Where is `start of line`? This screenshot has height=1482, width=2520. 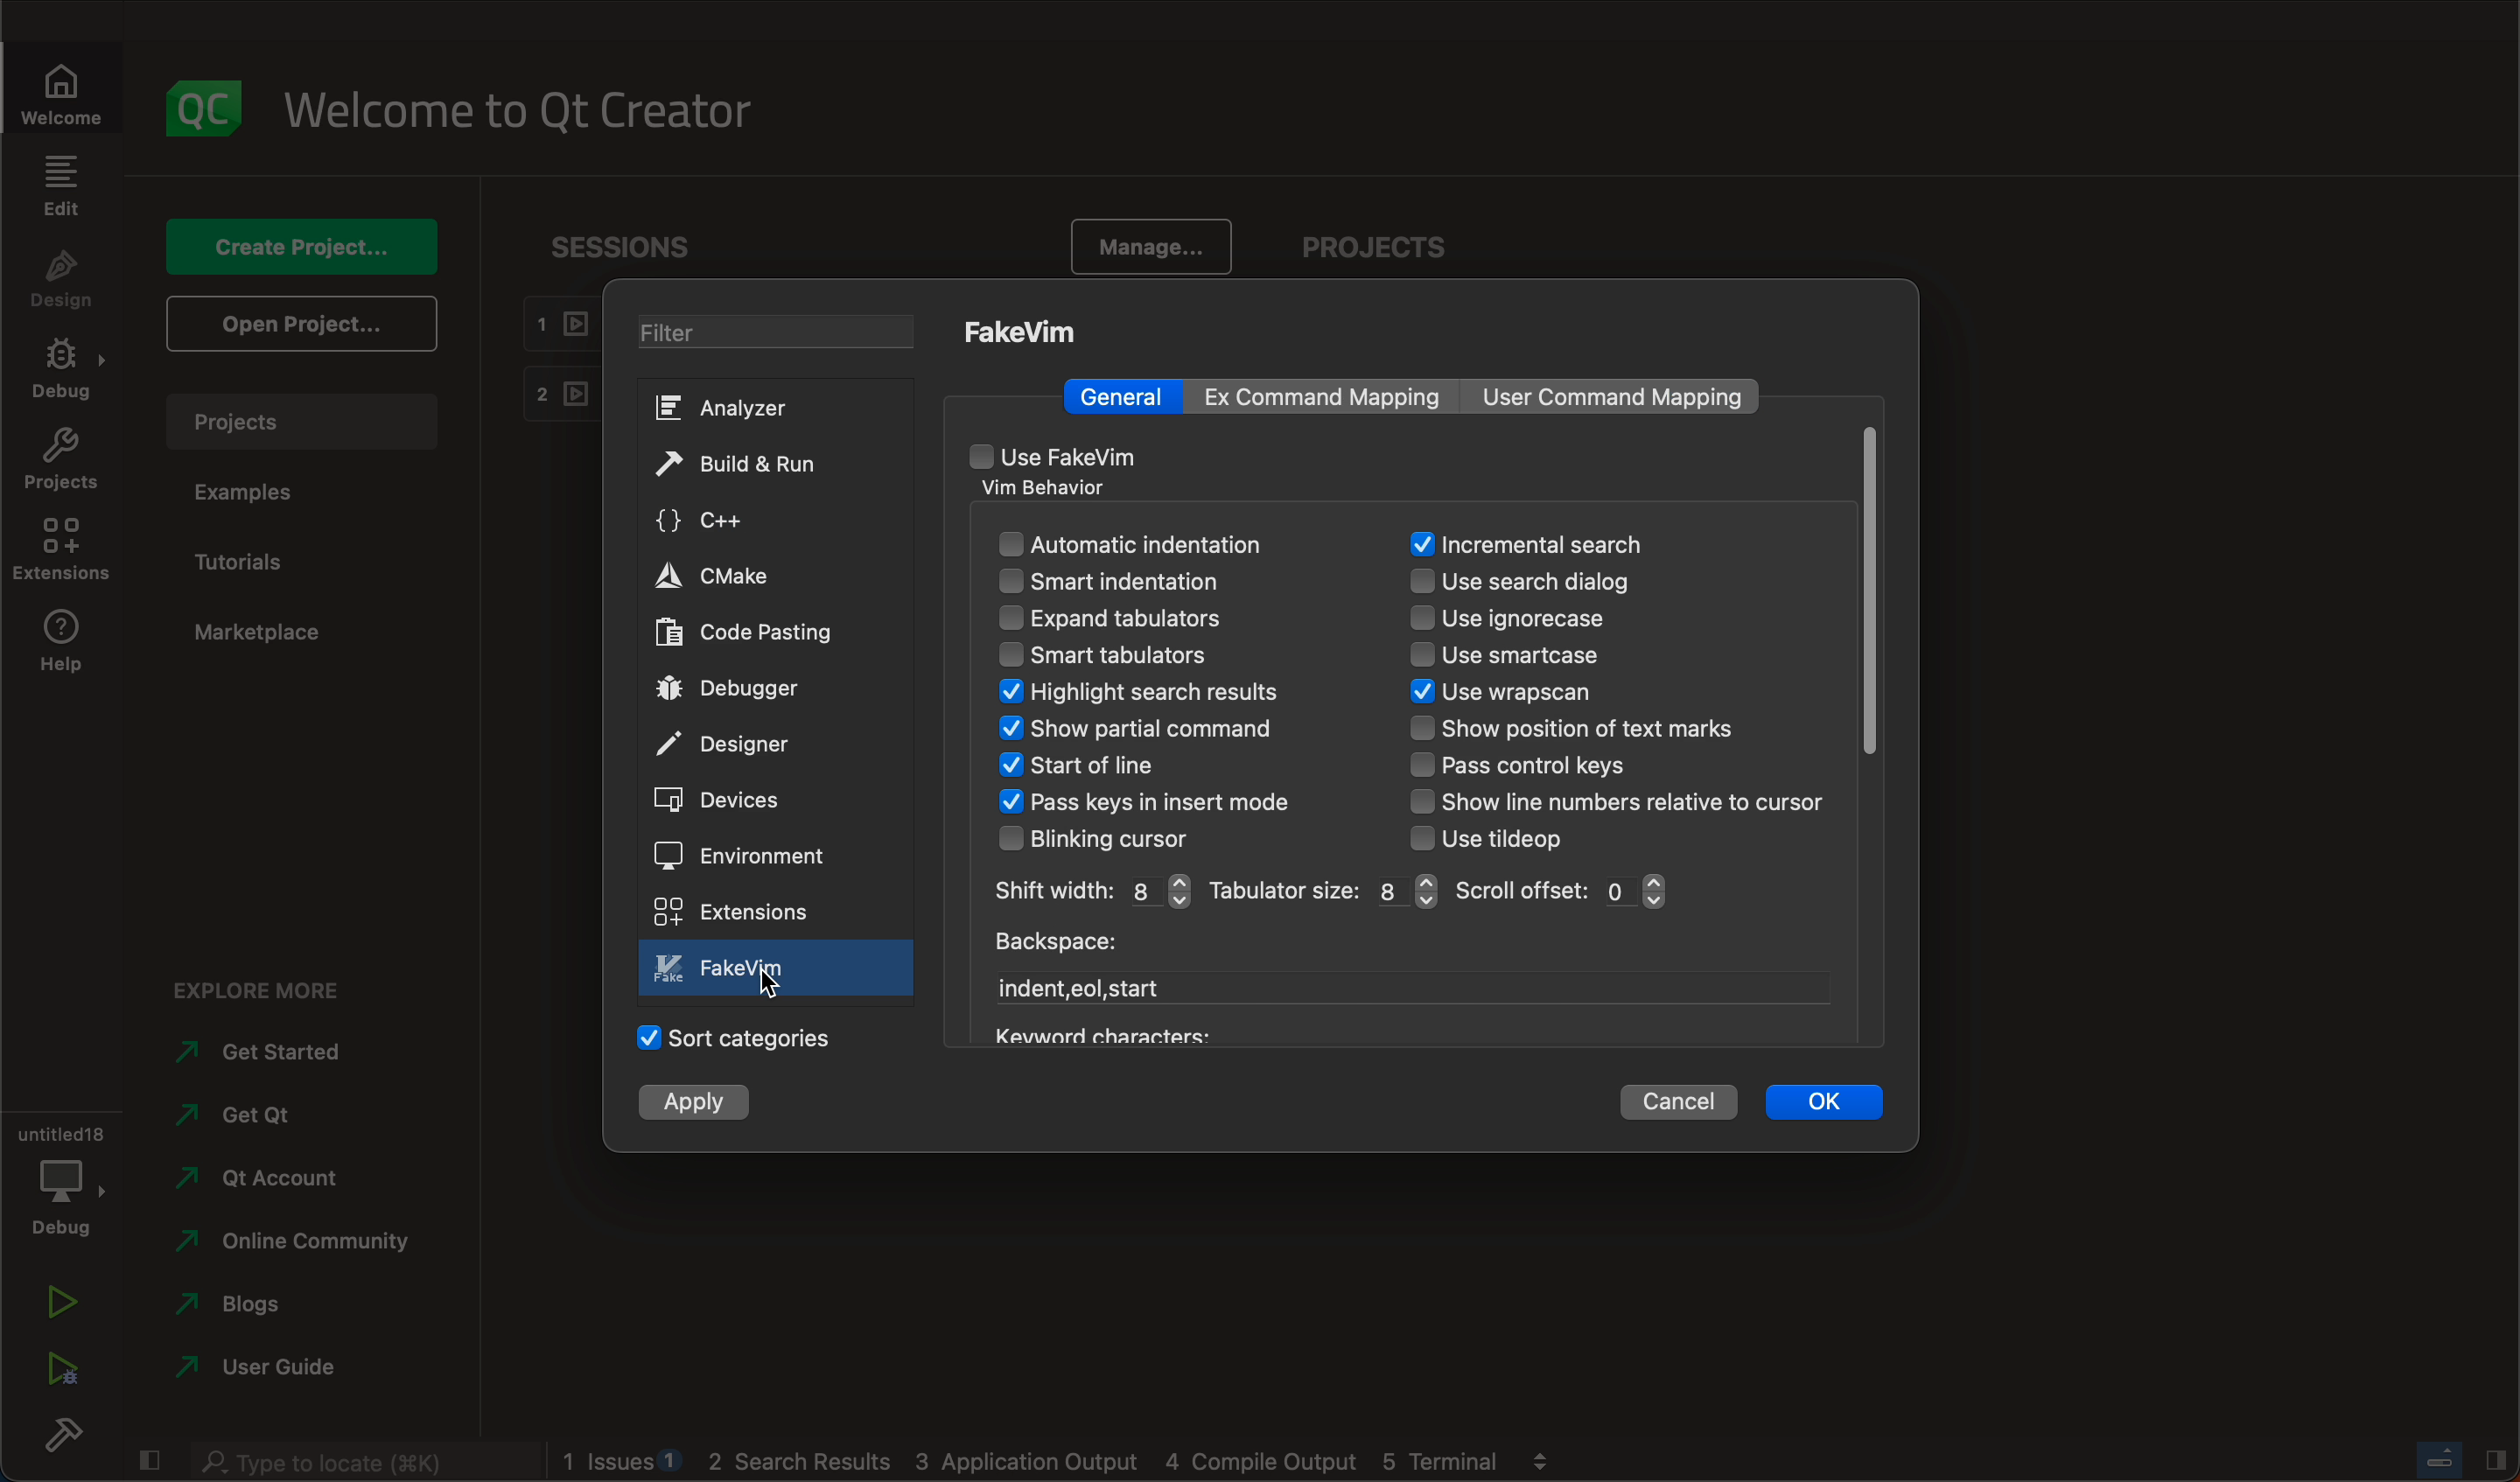
start of line is located at coordinates (1089, 766).